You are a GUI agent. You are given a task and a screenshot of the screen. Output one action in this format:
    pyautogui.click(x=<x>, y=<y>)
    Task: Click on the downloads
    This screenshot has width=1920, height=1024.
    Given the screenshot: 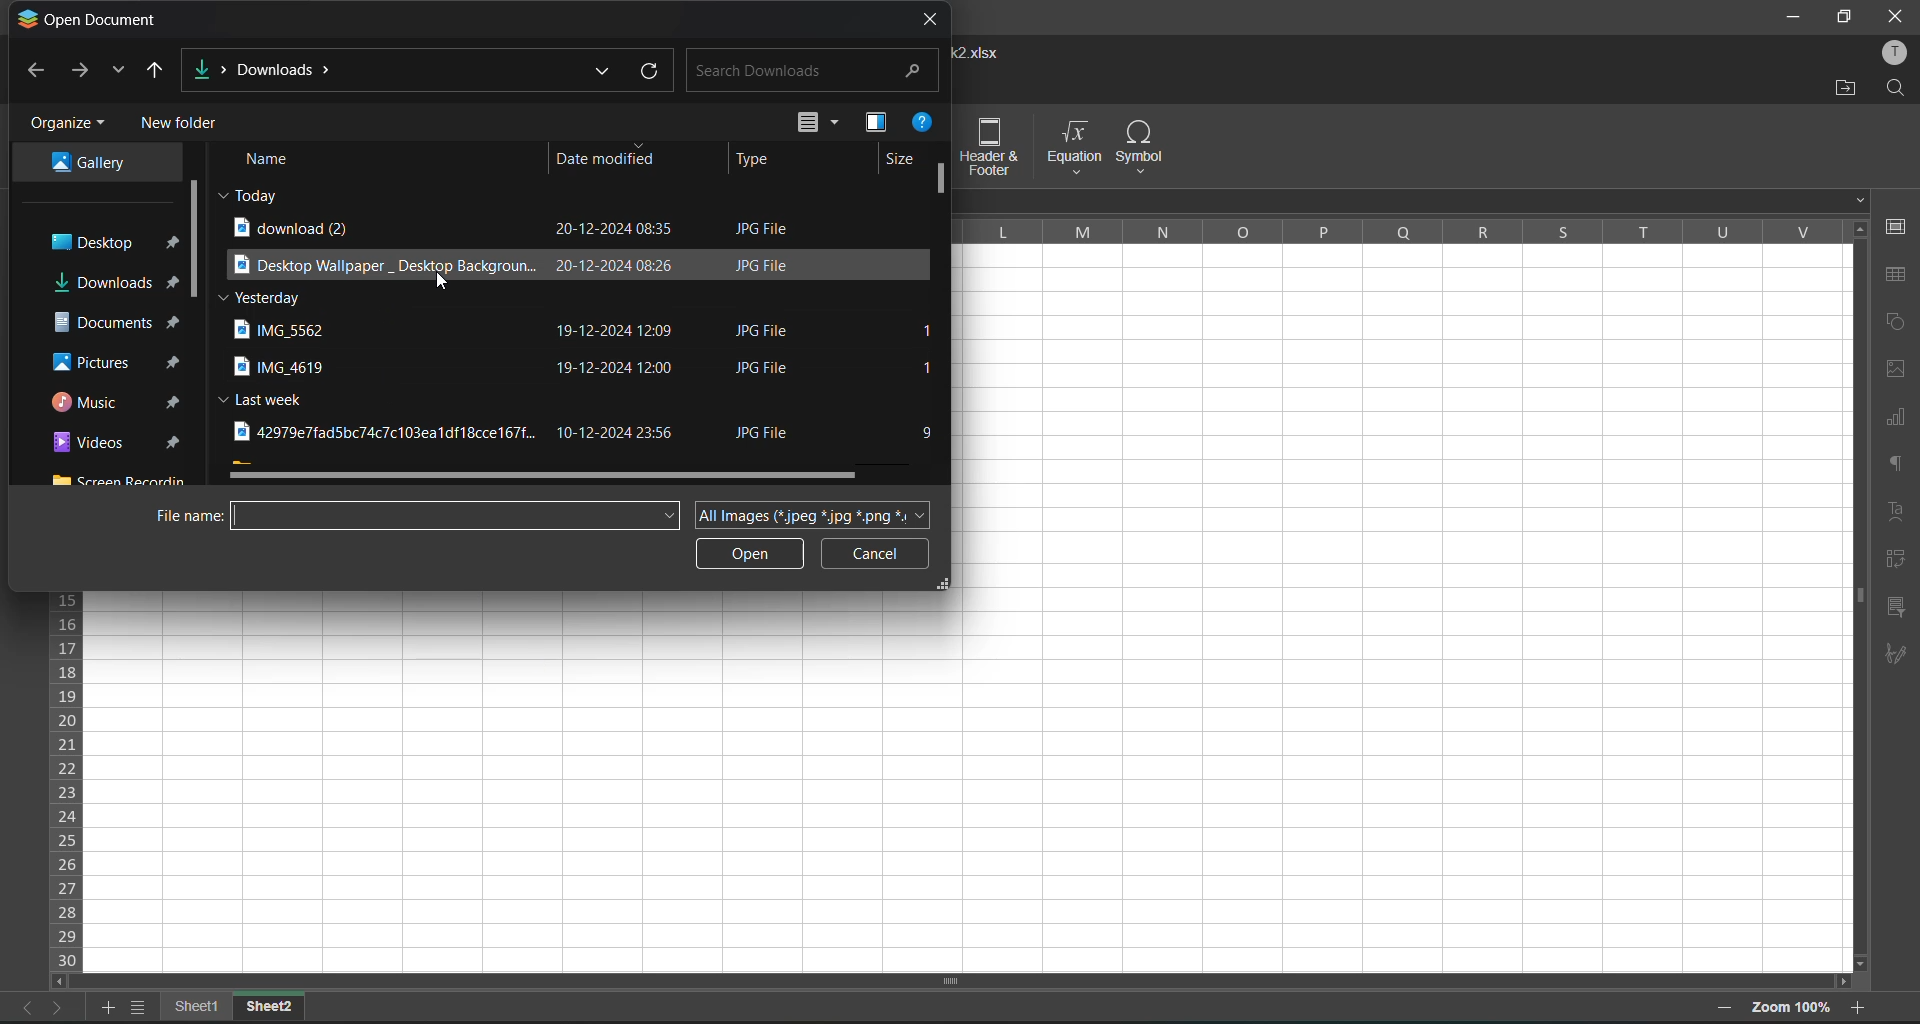 What is the action you would take?
    pyautogui.click(x=107, y=282)
    